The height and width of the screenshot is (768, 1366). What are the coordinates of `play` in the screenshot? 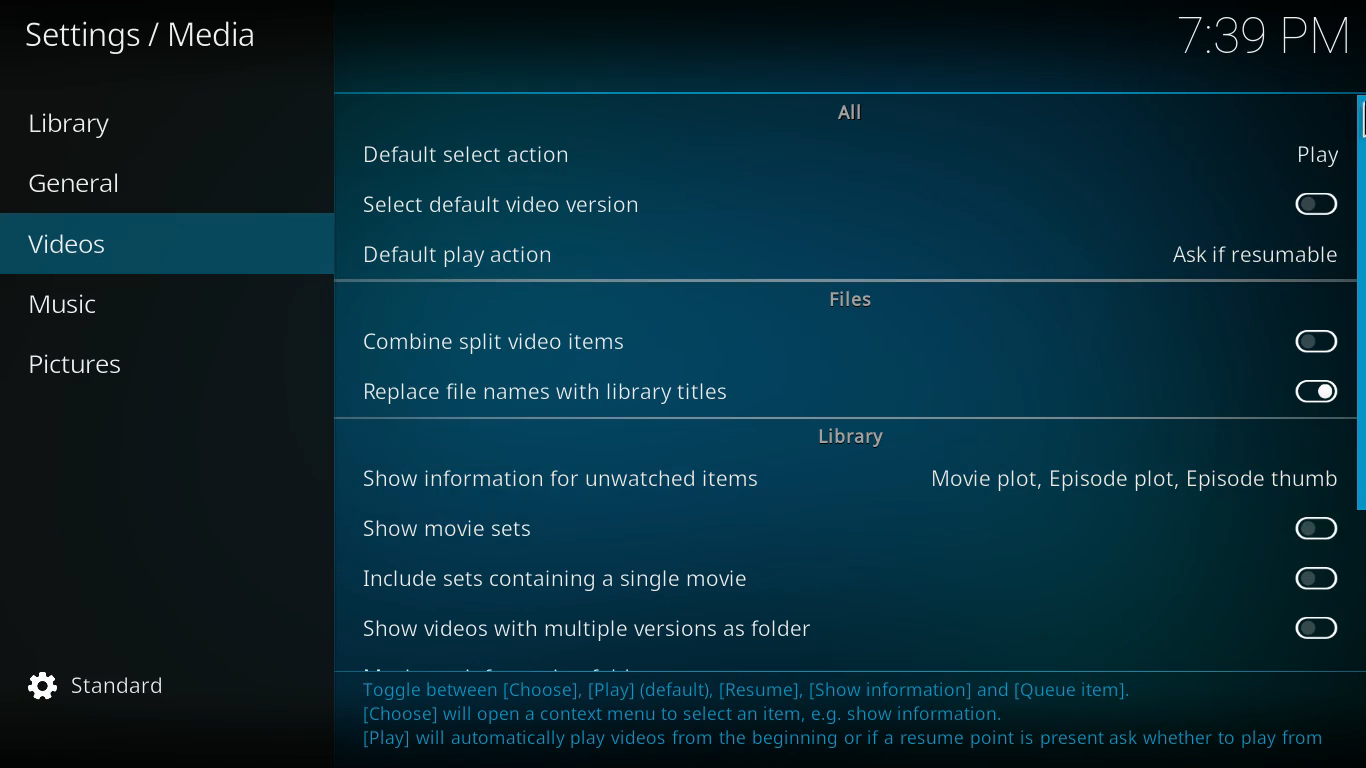 It's located at (1318, 153).